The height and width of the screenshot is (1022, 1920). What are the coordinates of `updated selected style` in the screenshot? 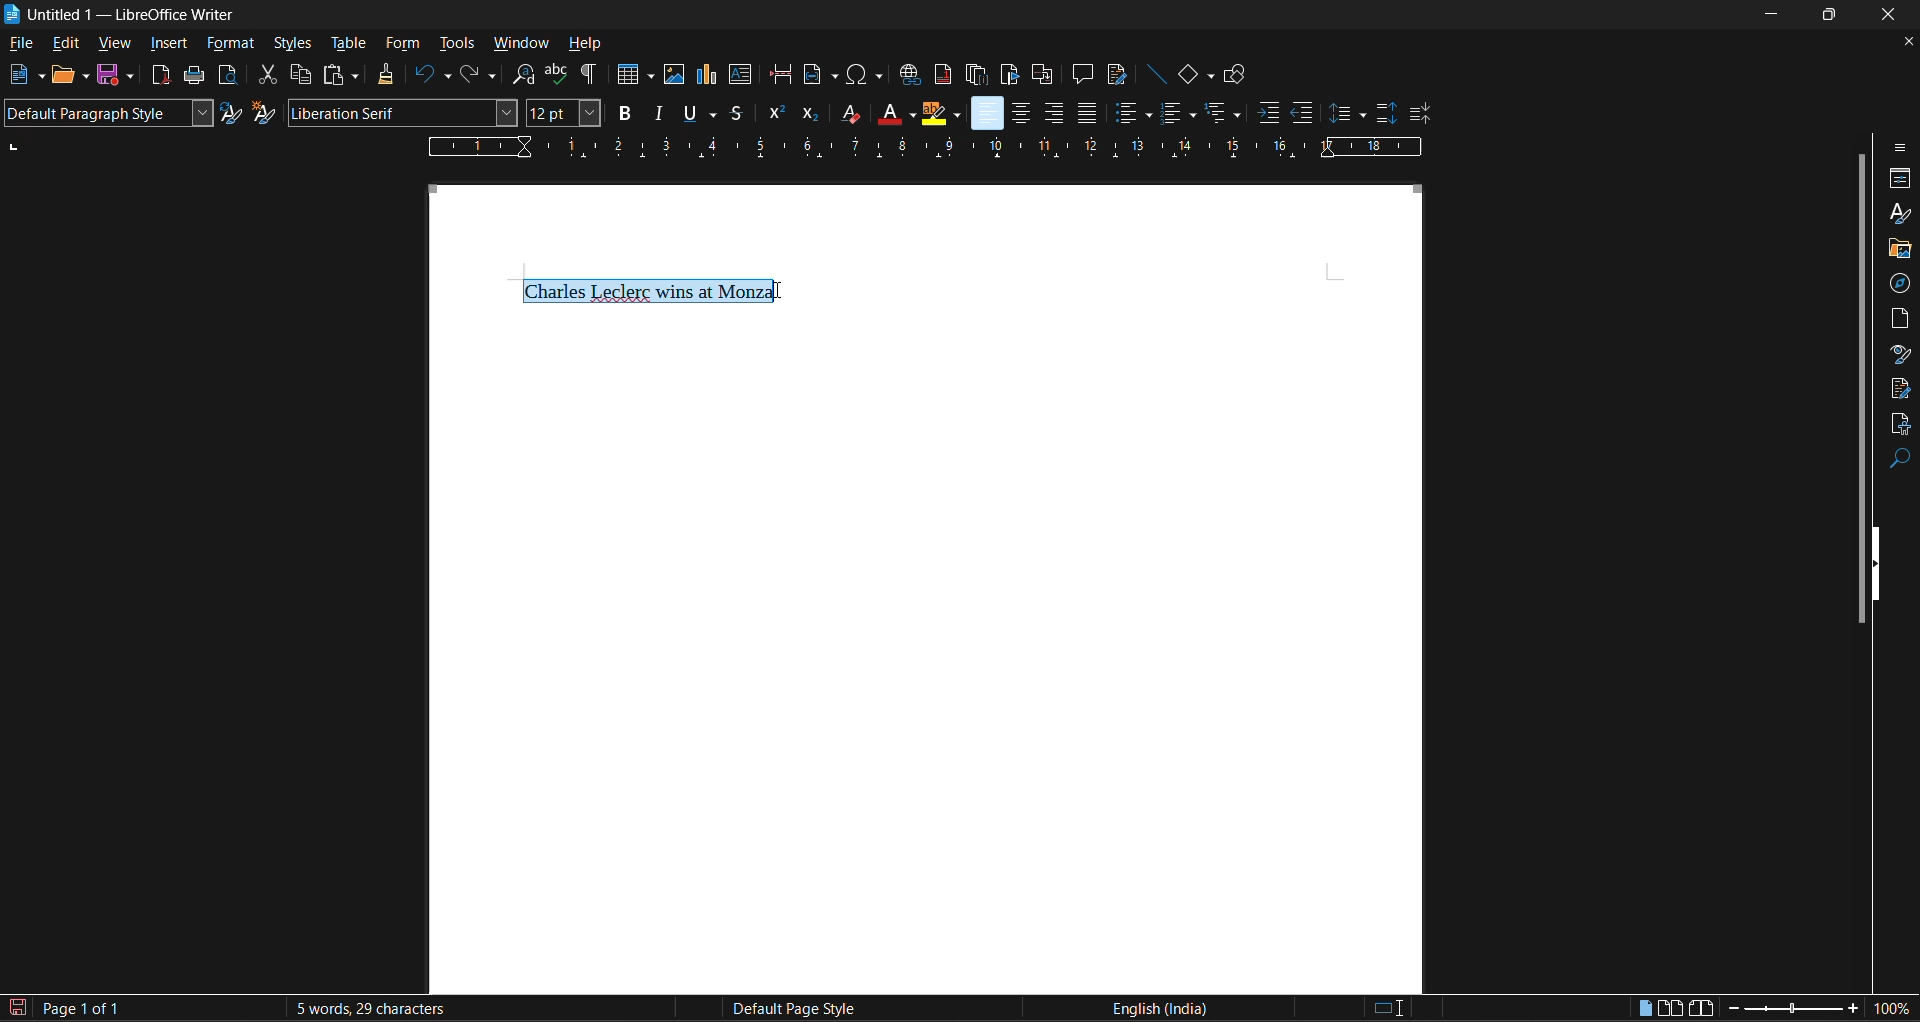 It's located at (232, 113).